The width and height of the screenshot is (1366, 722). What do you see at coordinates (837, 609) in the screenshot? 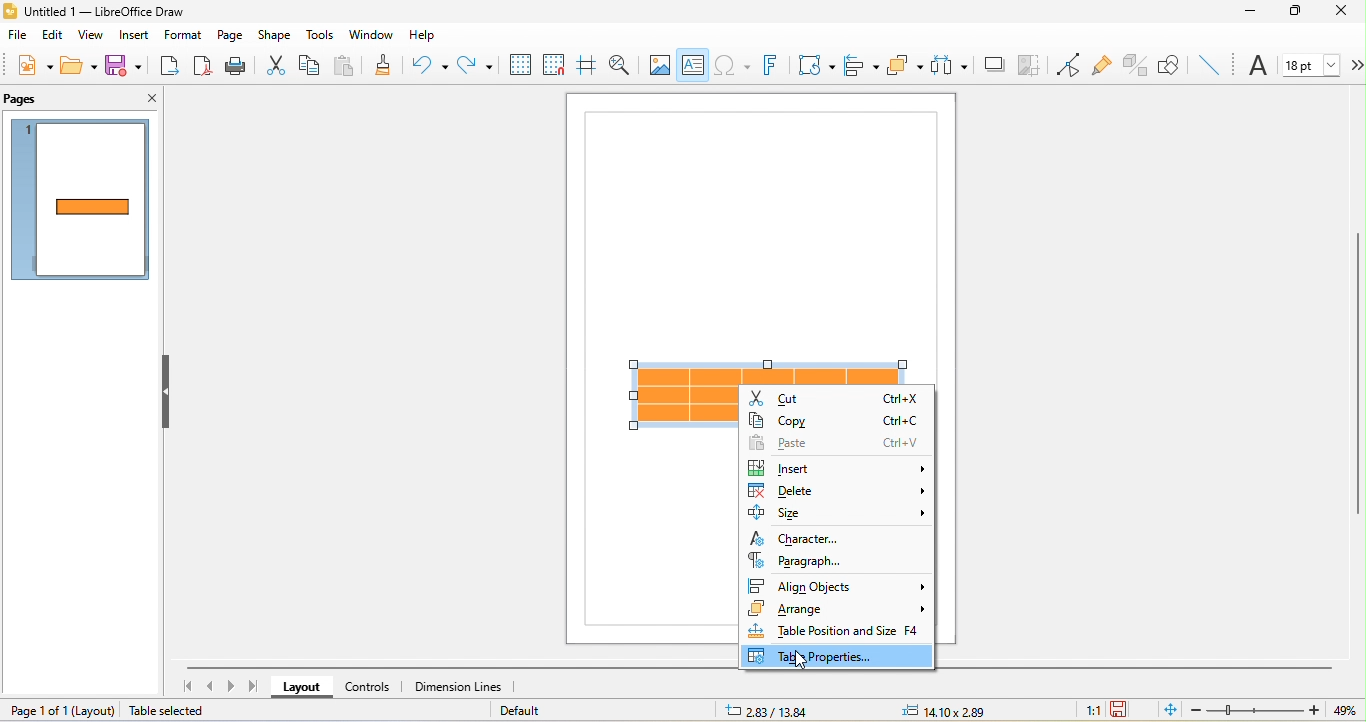
I see `arrange` at bounding box center [837, 609].